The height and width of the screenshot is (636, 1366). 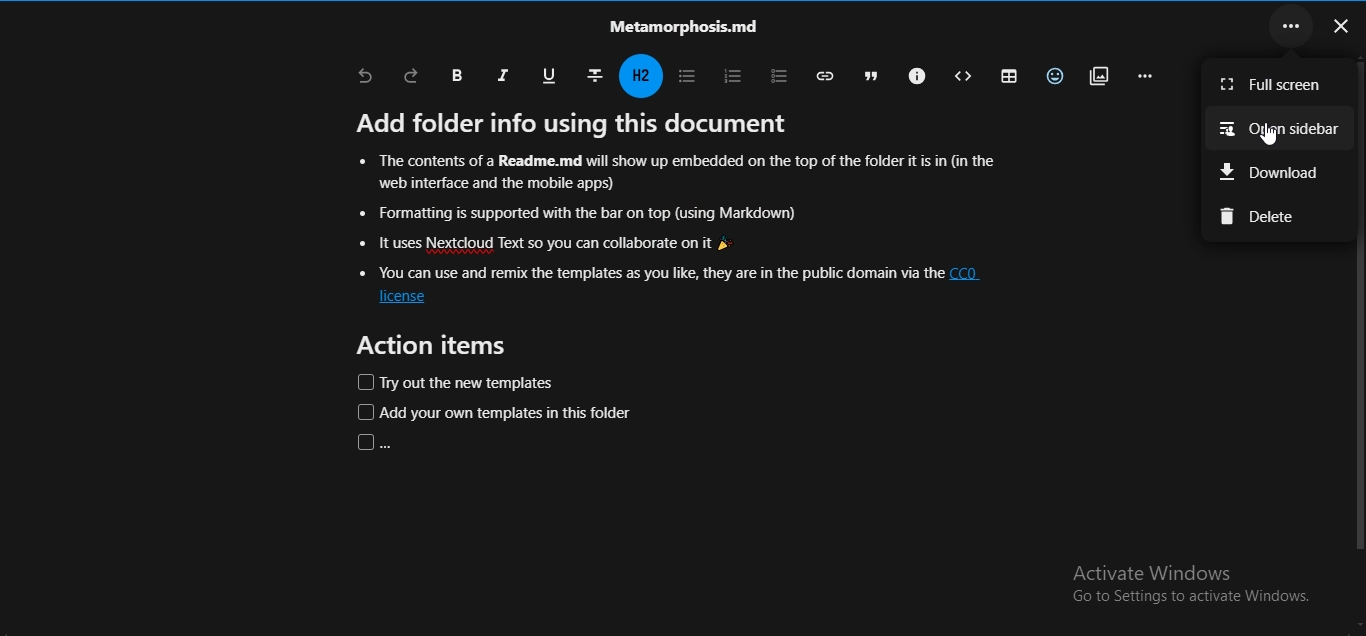 I want to click on block, so click(x=962, y=77).